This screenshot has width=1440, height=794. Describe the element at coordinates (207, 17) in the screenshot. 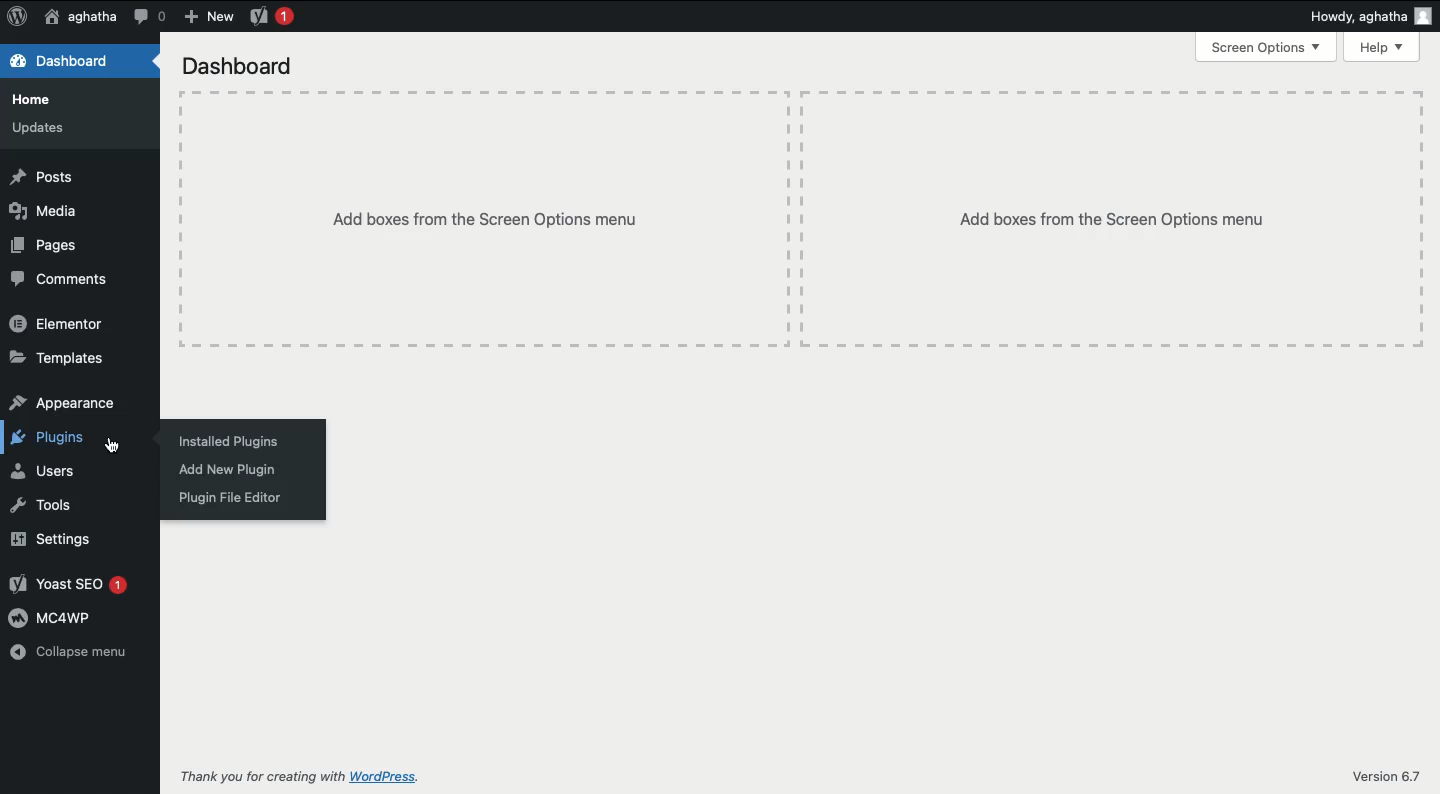

I see `New` at that location.